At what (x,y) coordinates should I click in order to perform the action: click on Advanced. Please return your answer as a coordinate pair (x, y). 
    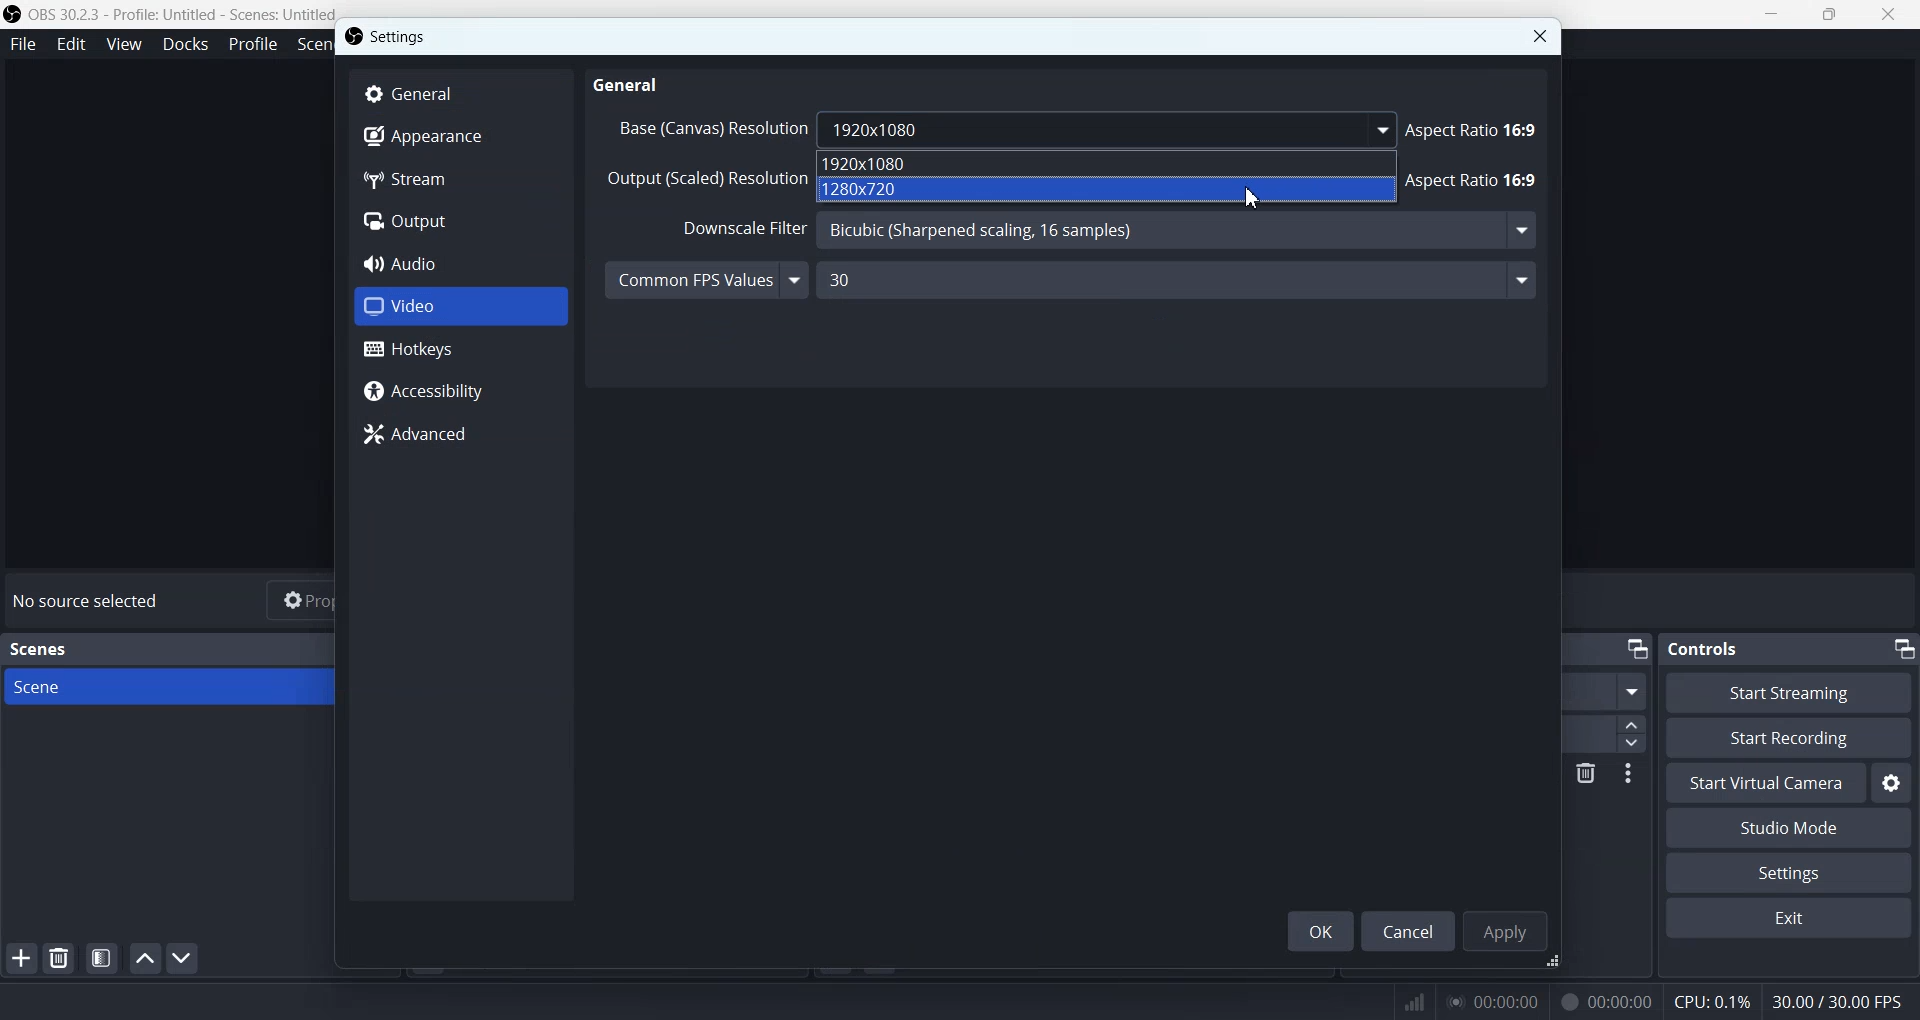
    Looking at the image, I should click on (462, 436).